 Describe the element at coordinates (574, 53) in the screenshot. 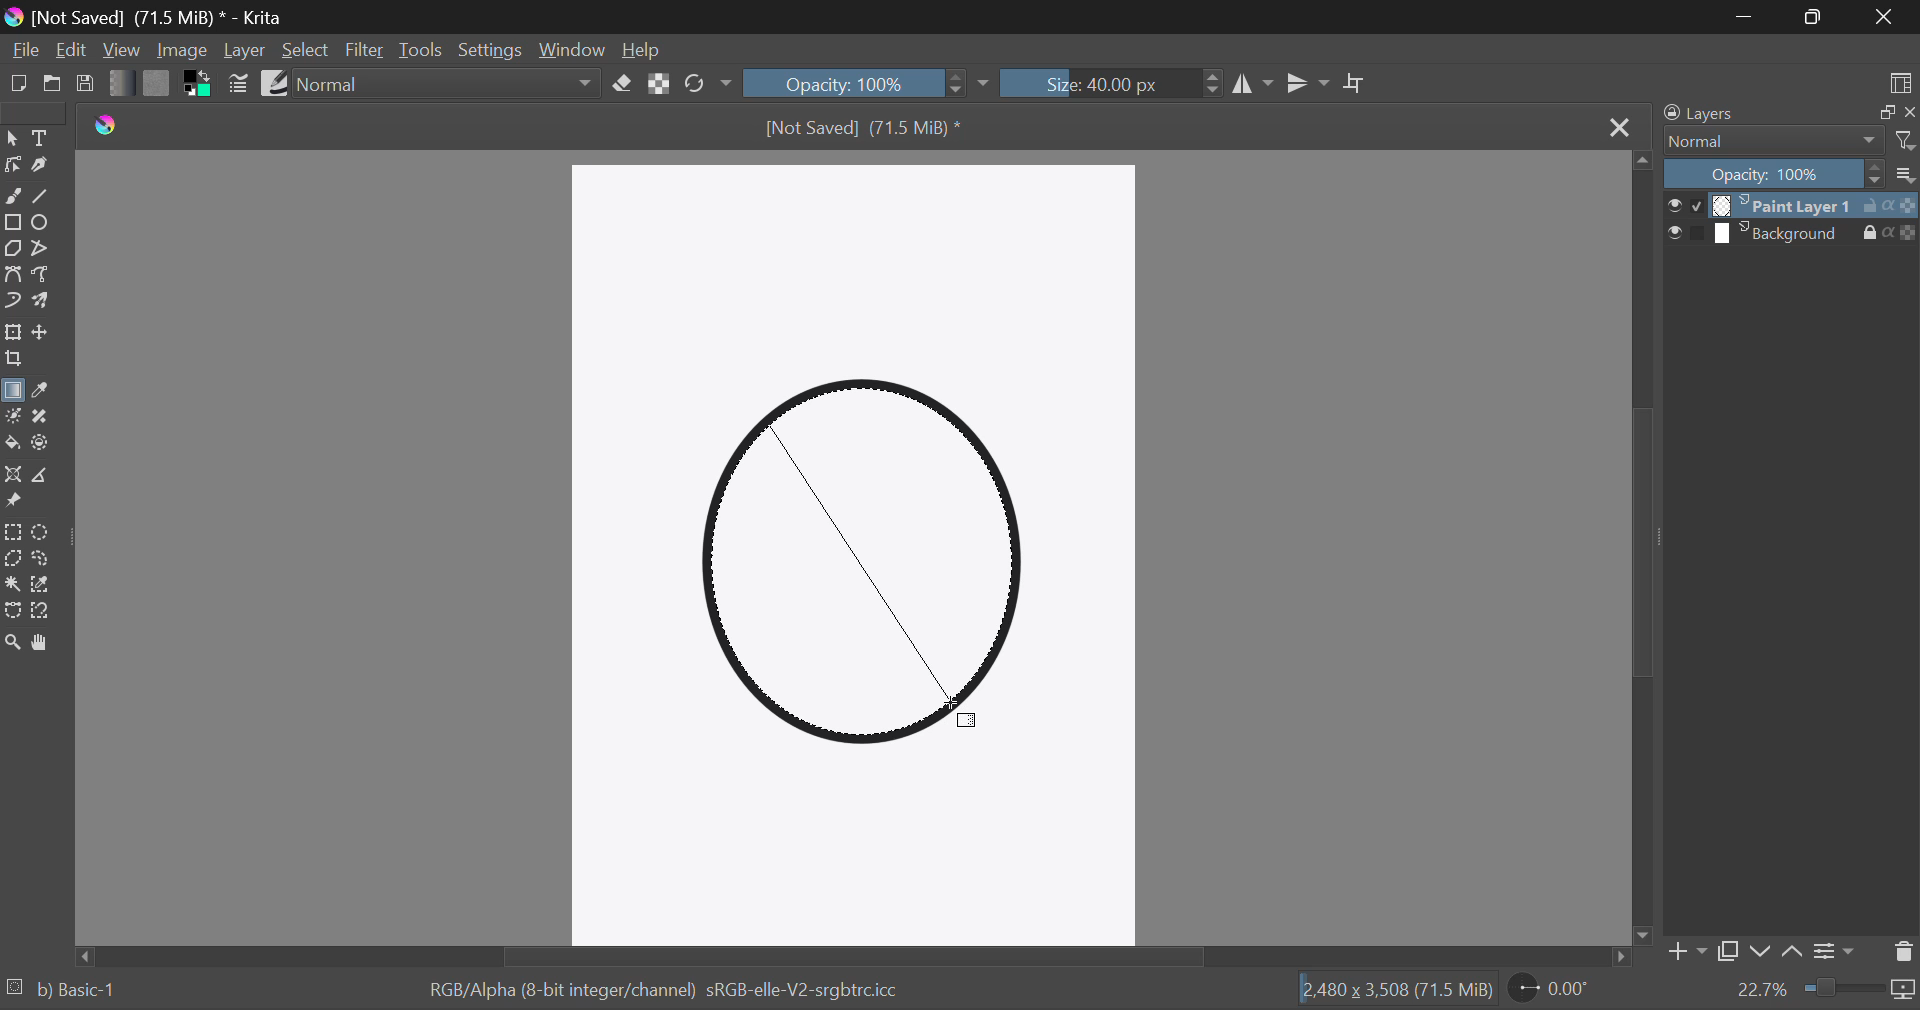

I see `Window` at that location.